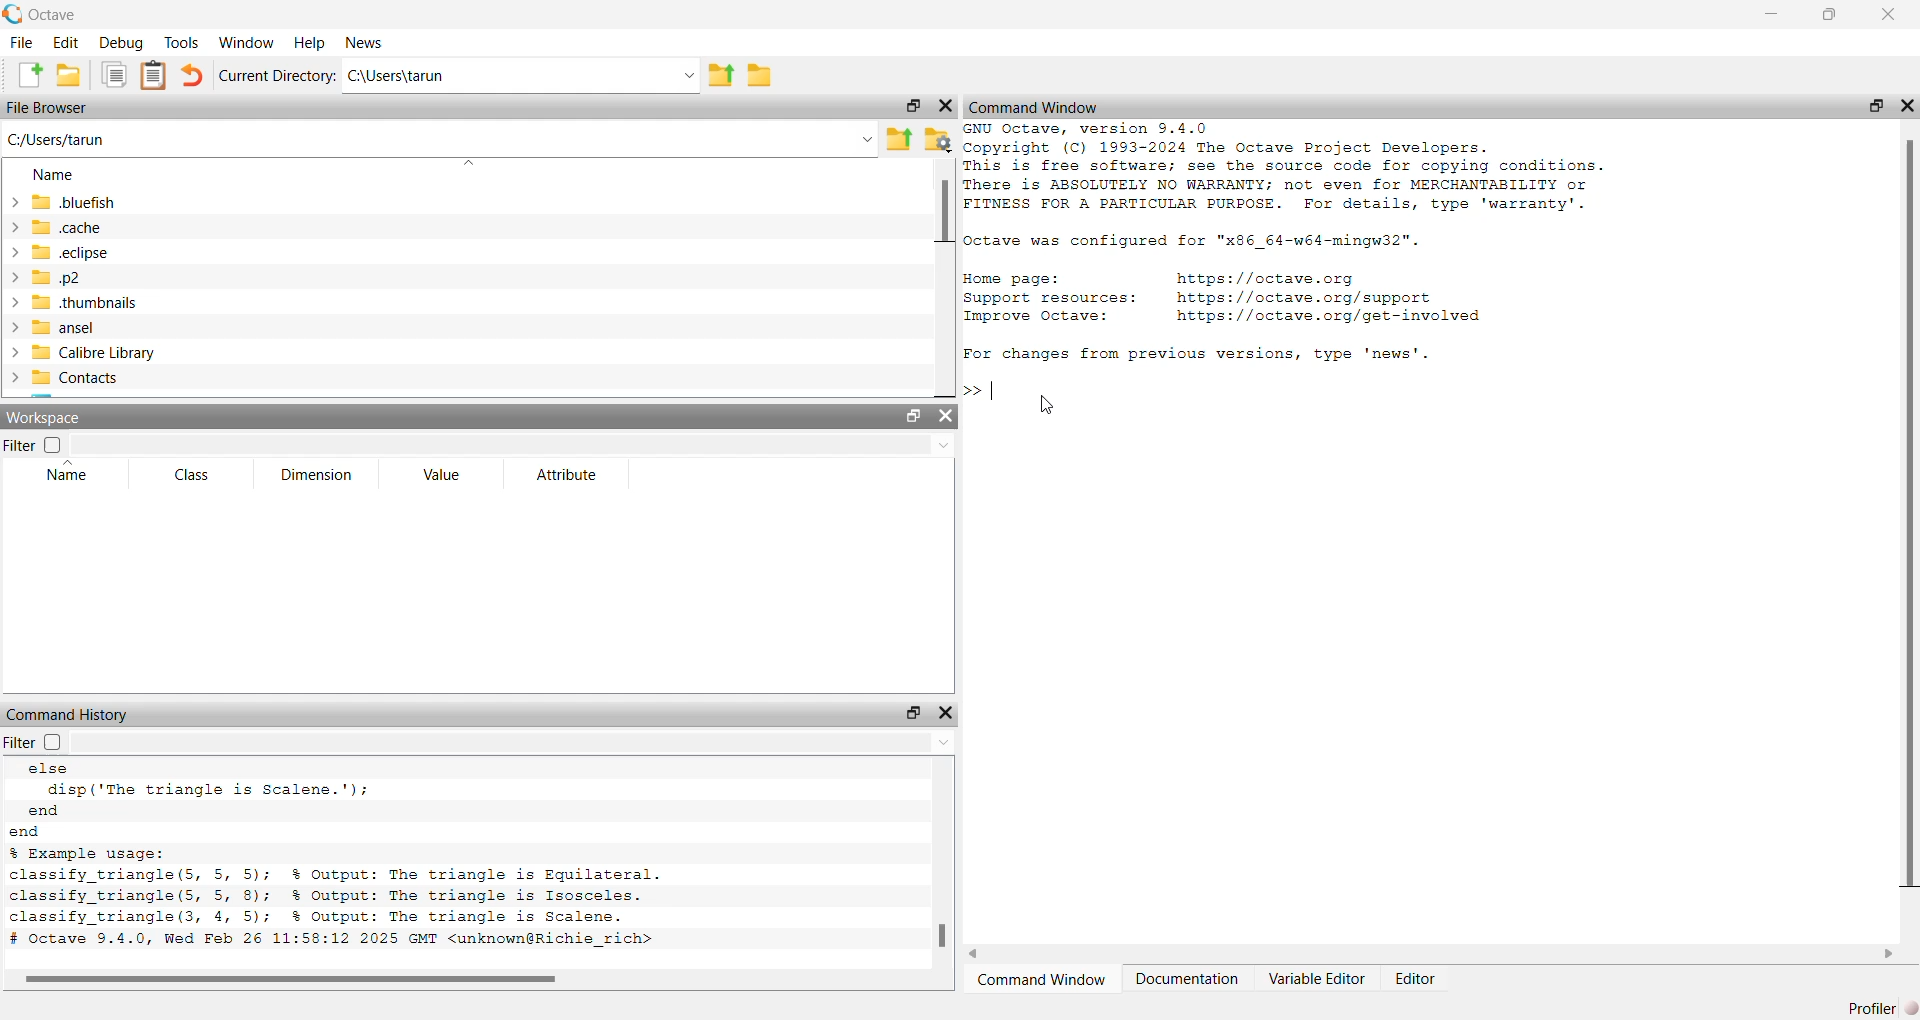  What do you see at coordinates (995, 391) in the screenshot?
I see `typing cursor` at bounding box center [995, 391].